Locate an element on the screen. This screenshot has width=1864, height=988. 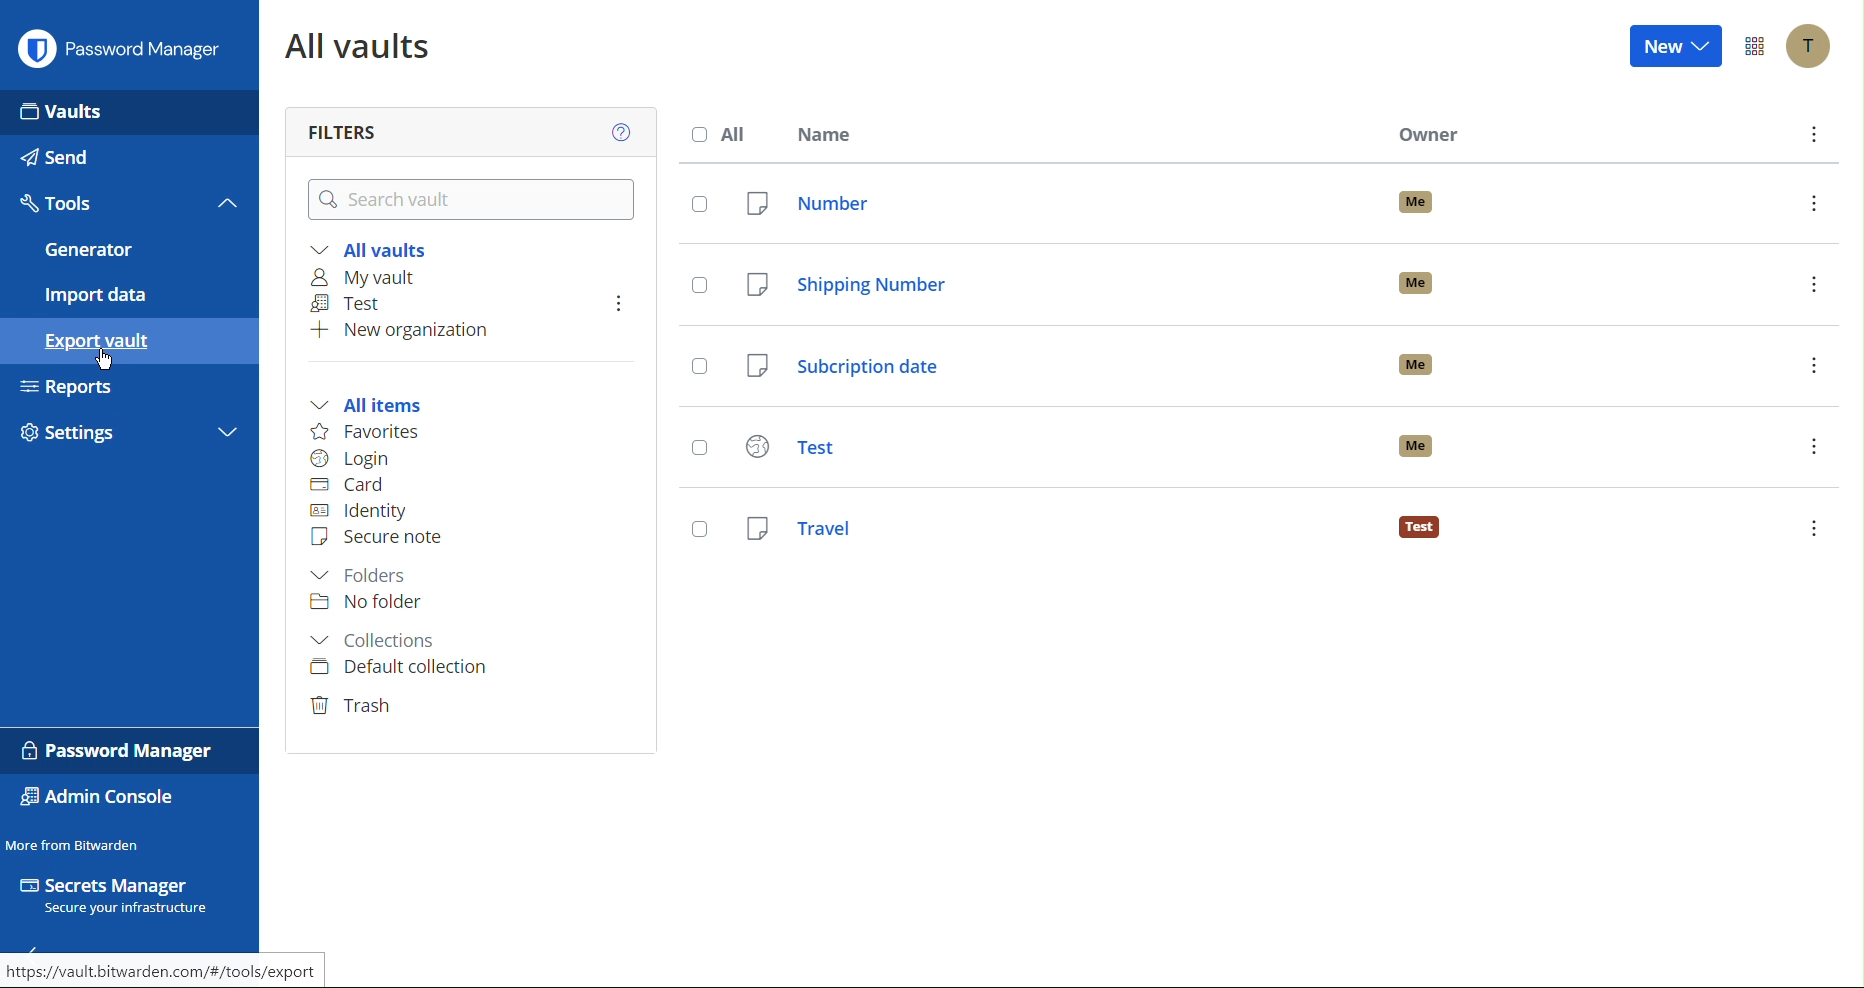
Favorites is located at coordinates (364, 429).